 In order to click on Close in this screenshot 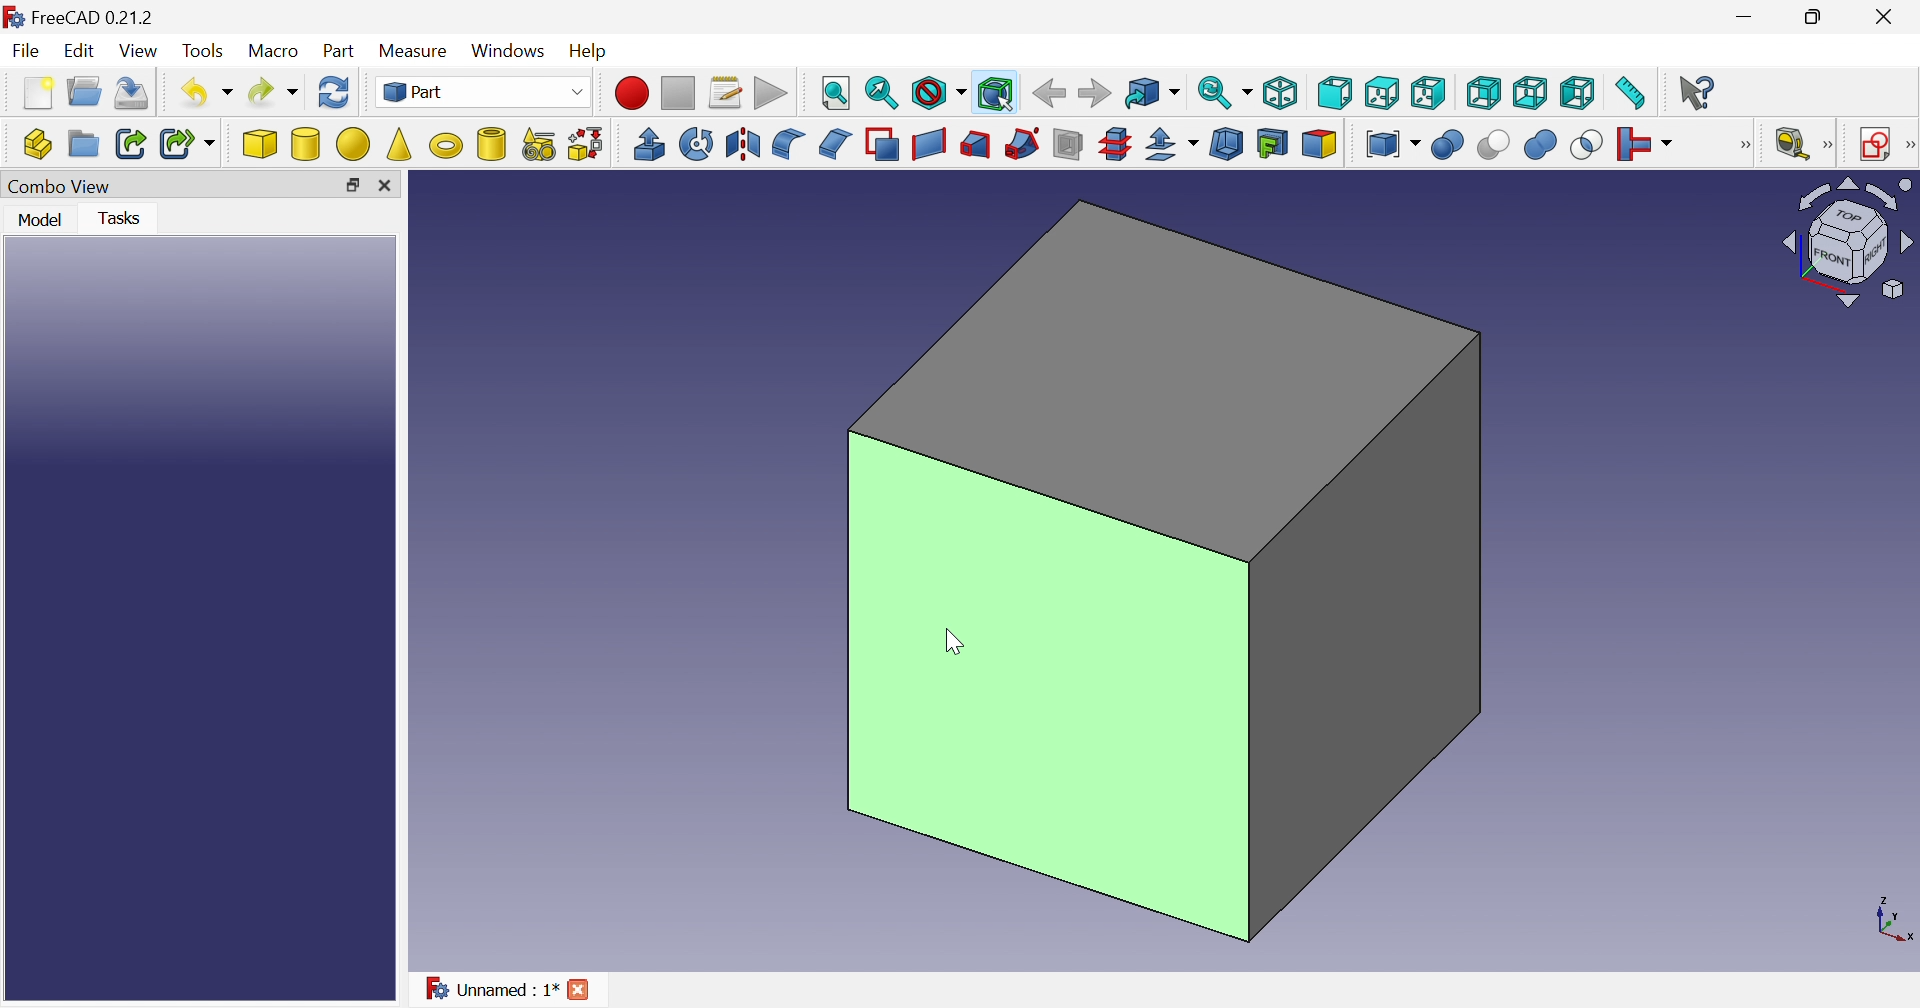, I will do `click(391, 186)`.